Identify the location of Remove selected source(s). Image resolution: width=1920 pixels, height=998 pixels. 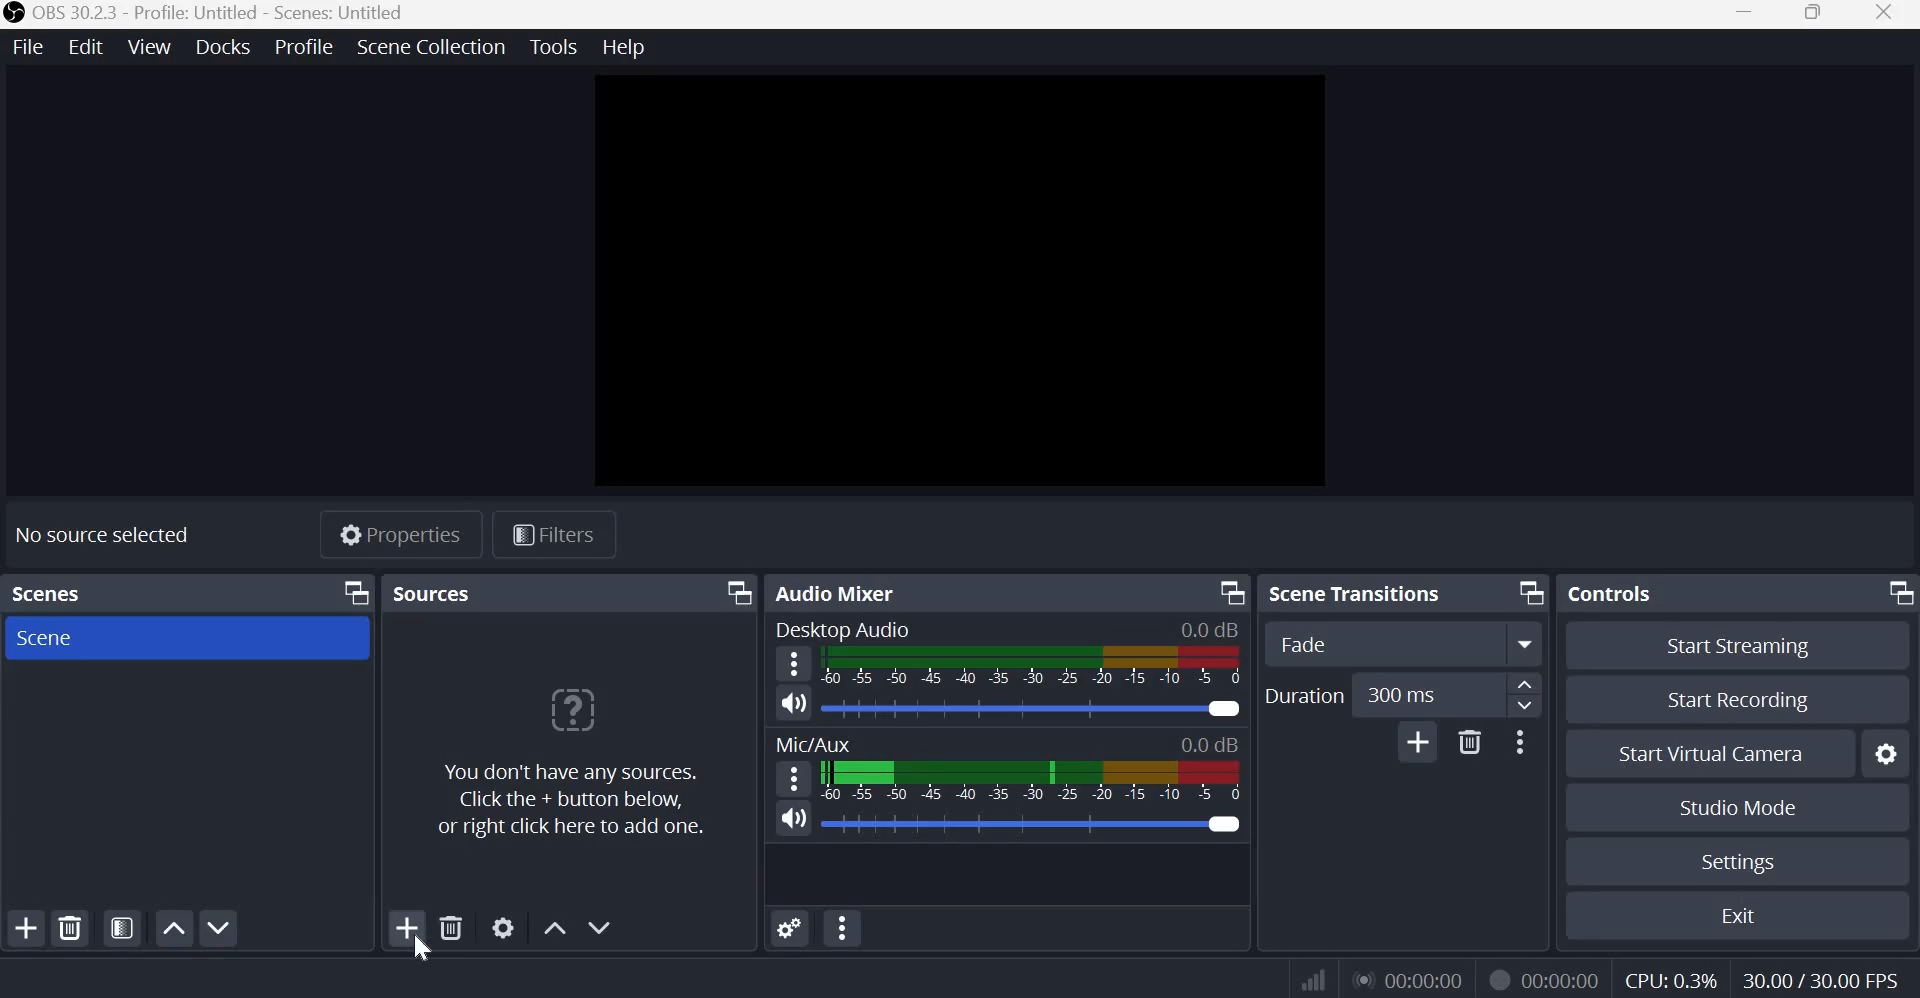
(452, 927).